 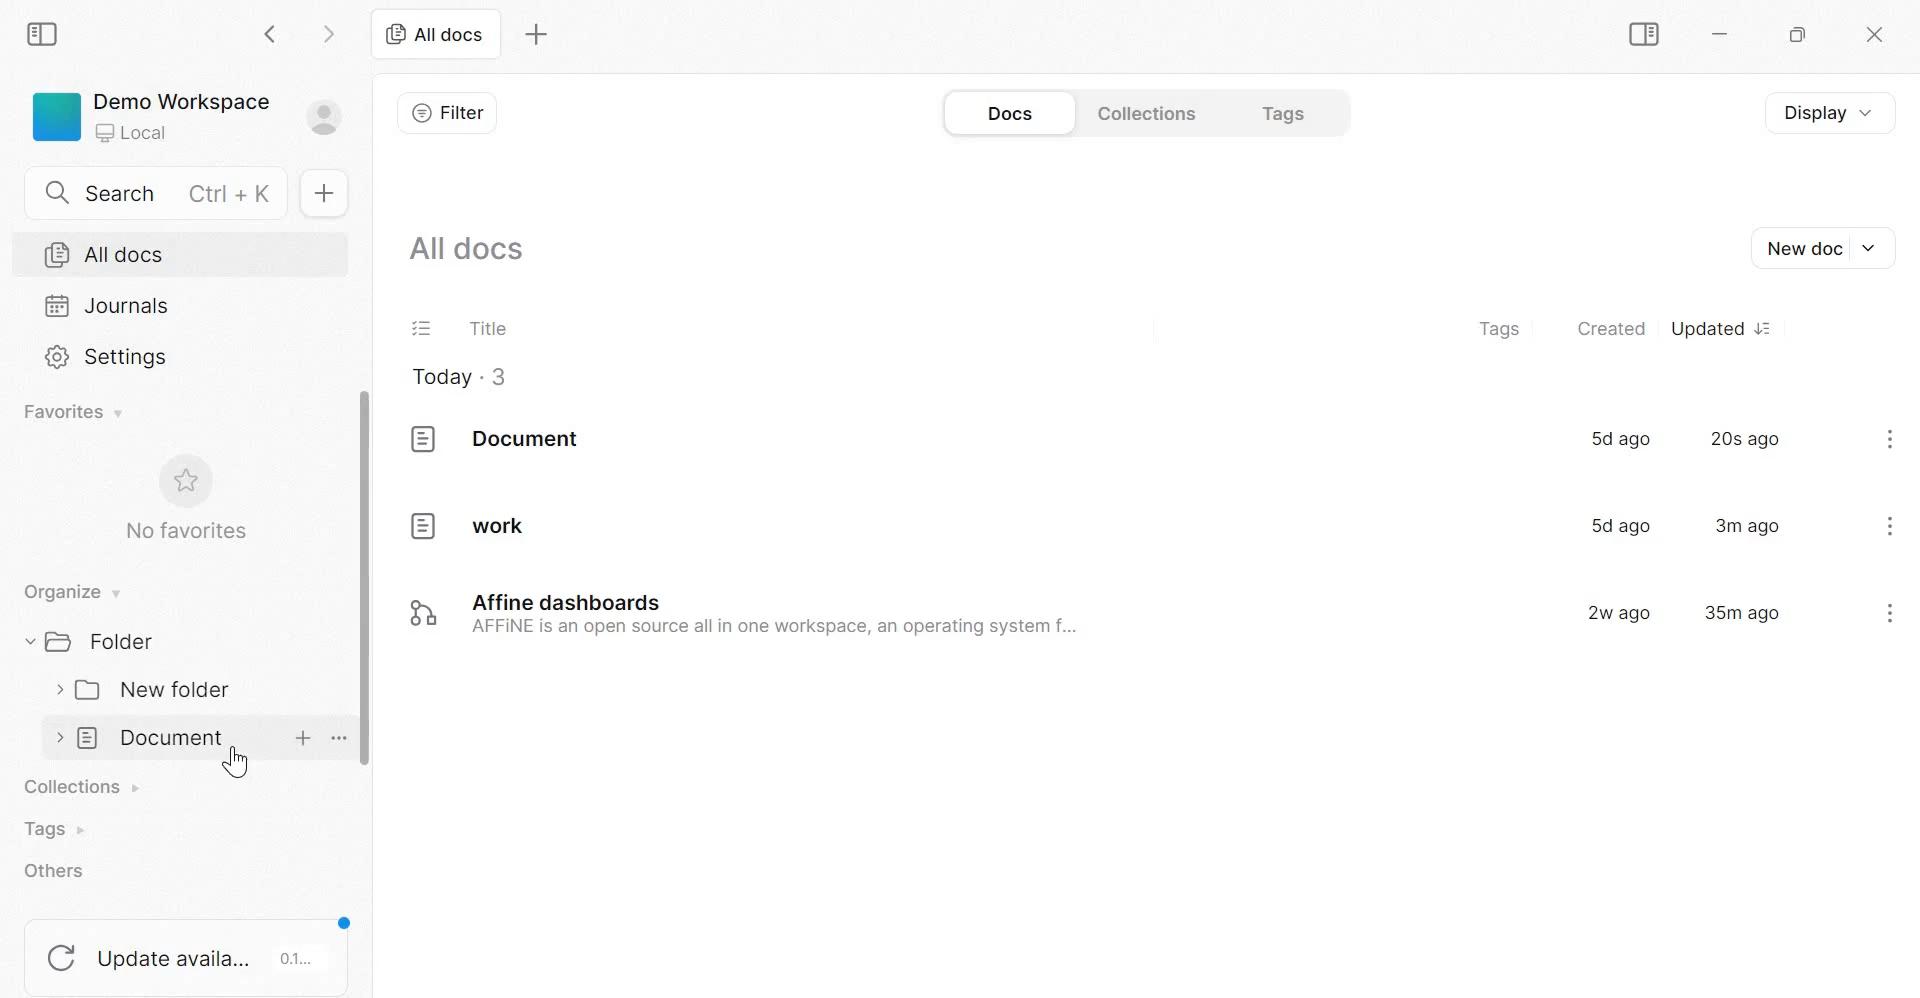 What do you see at coordinates (487, 326) in the screenshot?
I see `Title` at bounding box center [487, 326].